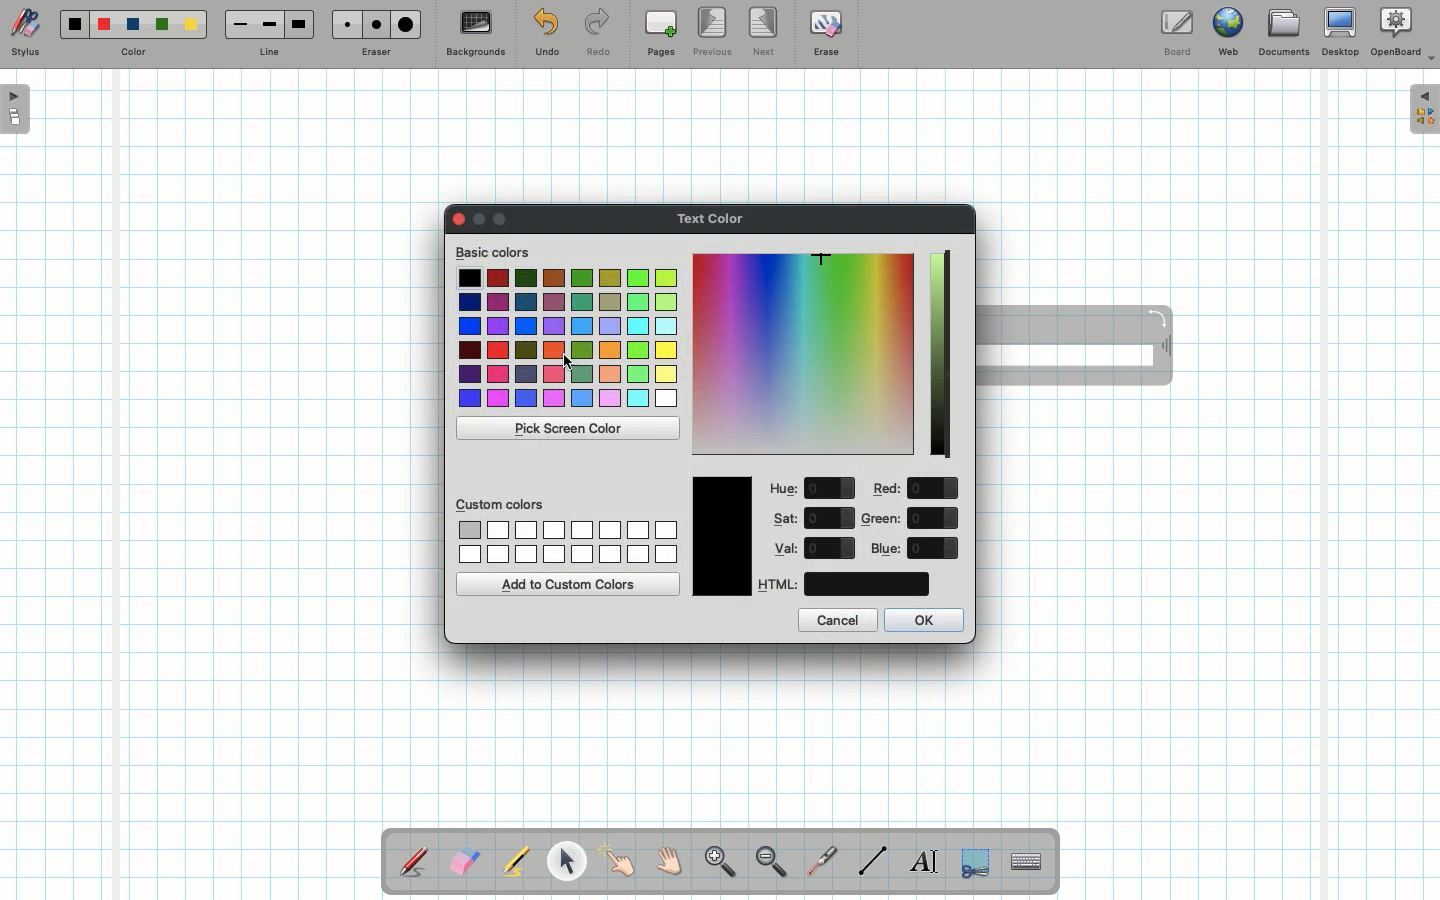  What do you see at coordinates (714, 33) in the screenshot?
I see `Previous` at bounding box center [714, 33].